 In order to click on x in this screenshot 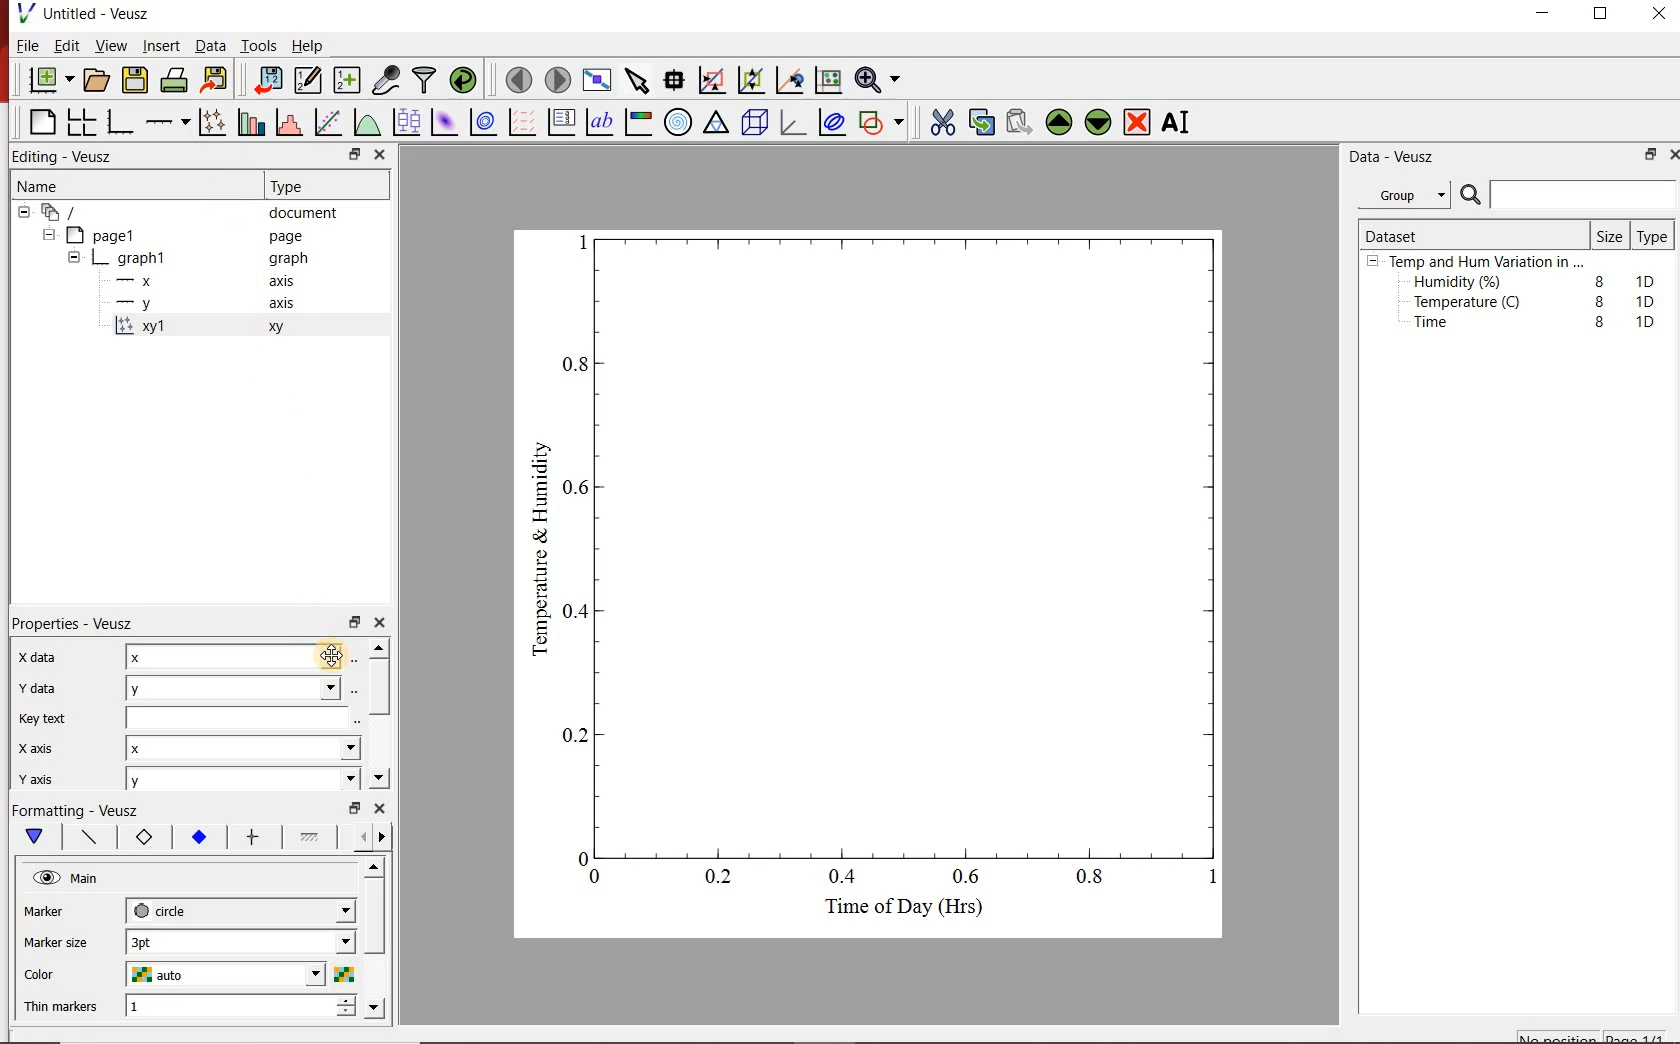, I will do `click(176, 658)`.